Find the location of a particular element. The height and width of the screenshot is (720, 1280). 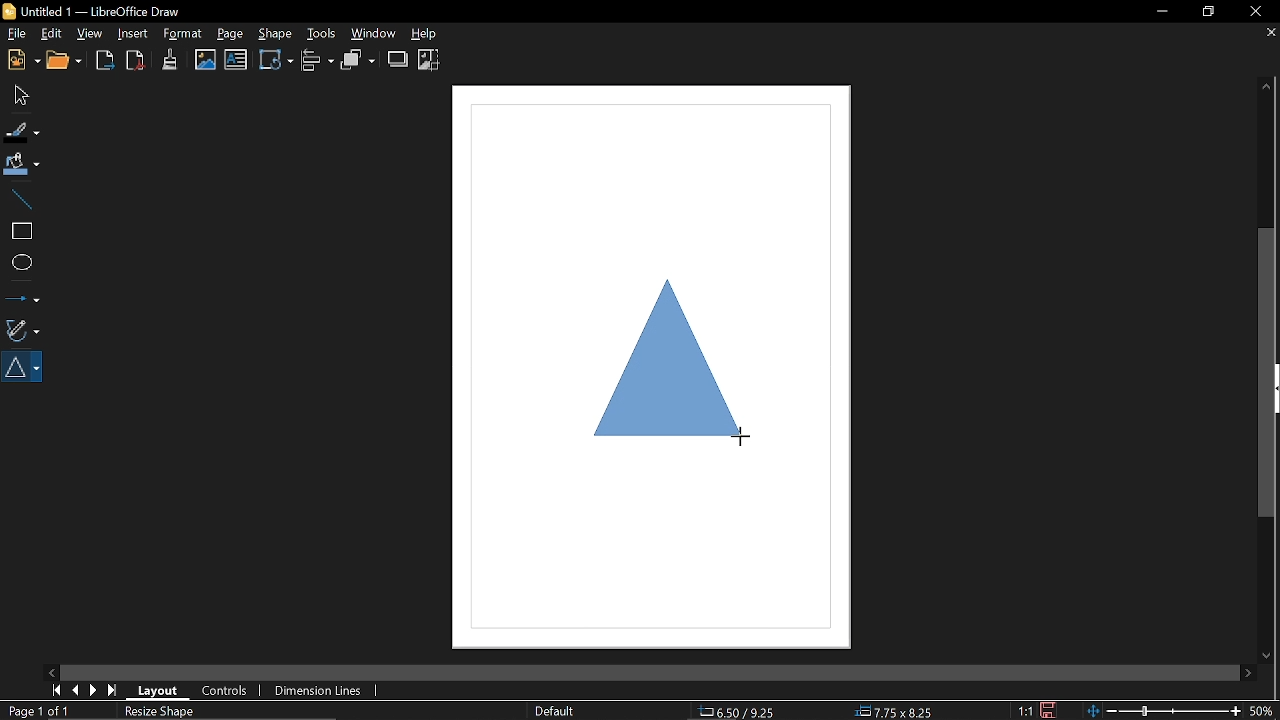

Next page is located at coordinates (94, 690).